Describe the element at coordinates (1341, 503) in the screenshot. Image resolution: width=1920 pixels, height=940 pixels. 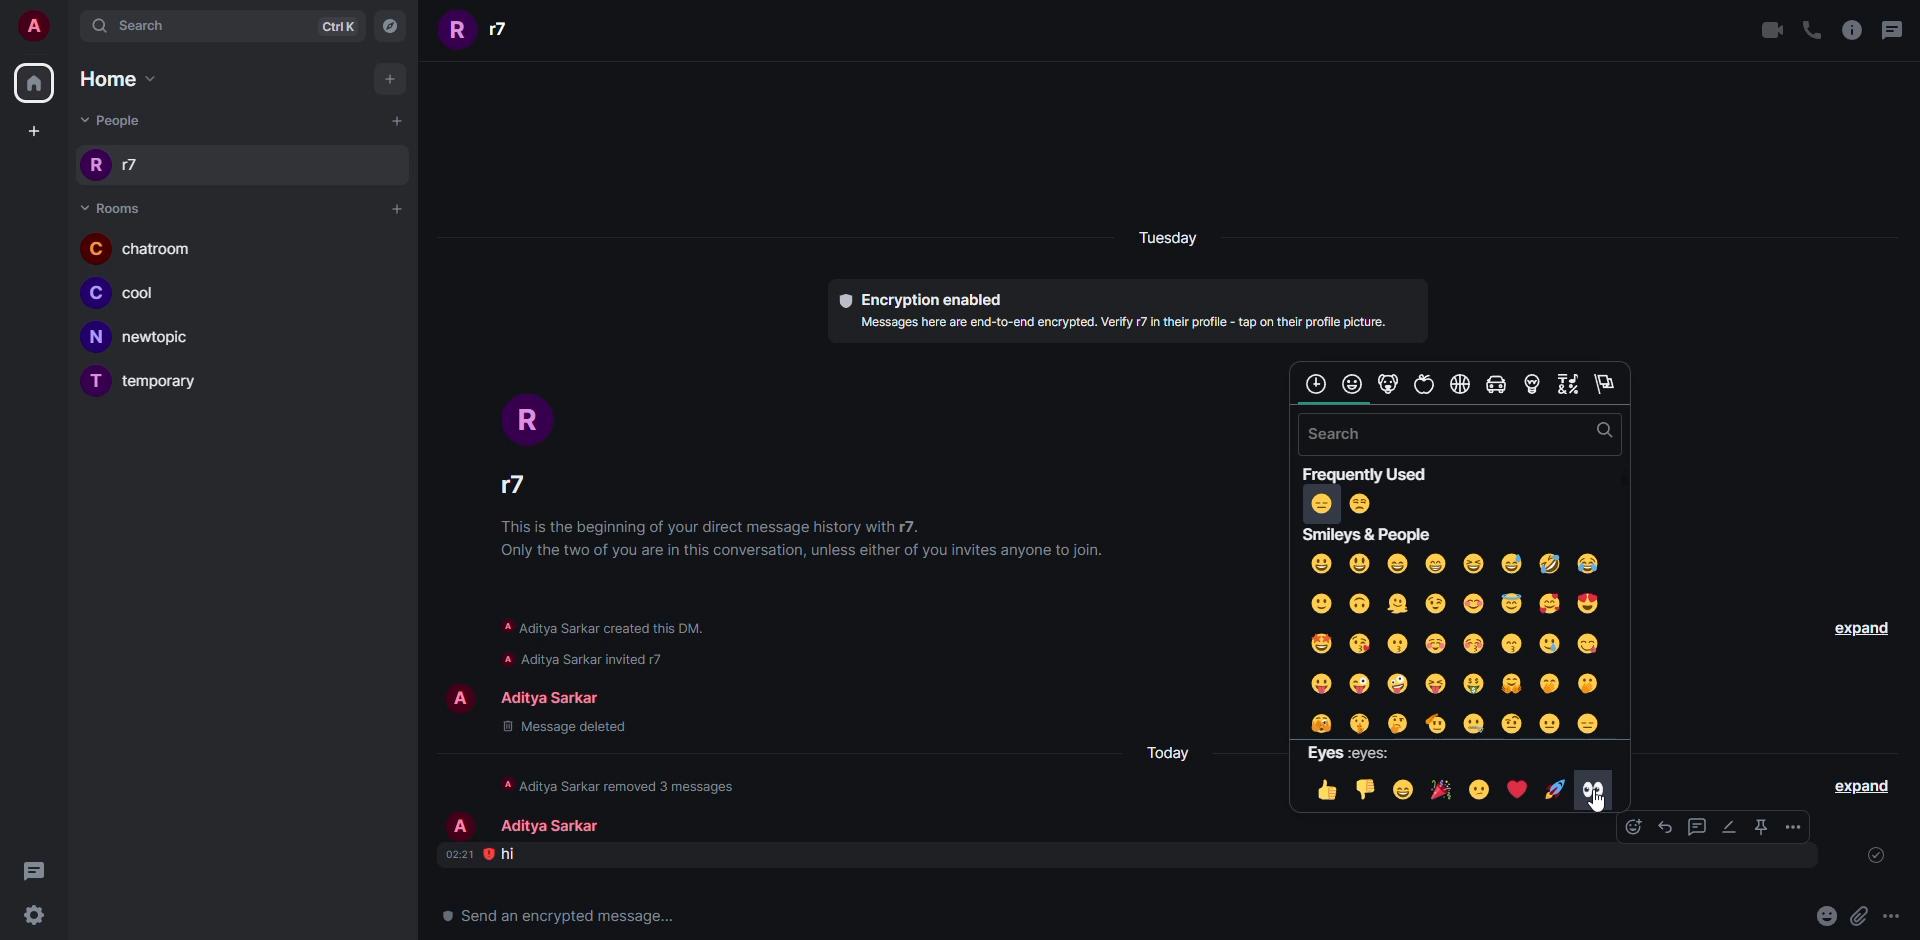
I see `smilley` at that location.